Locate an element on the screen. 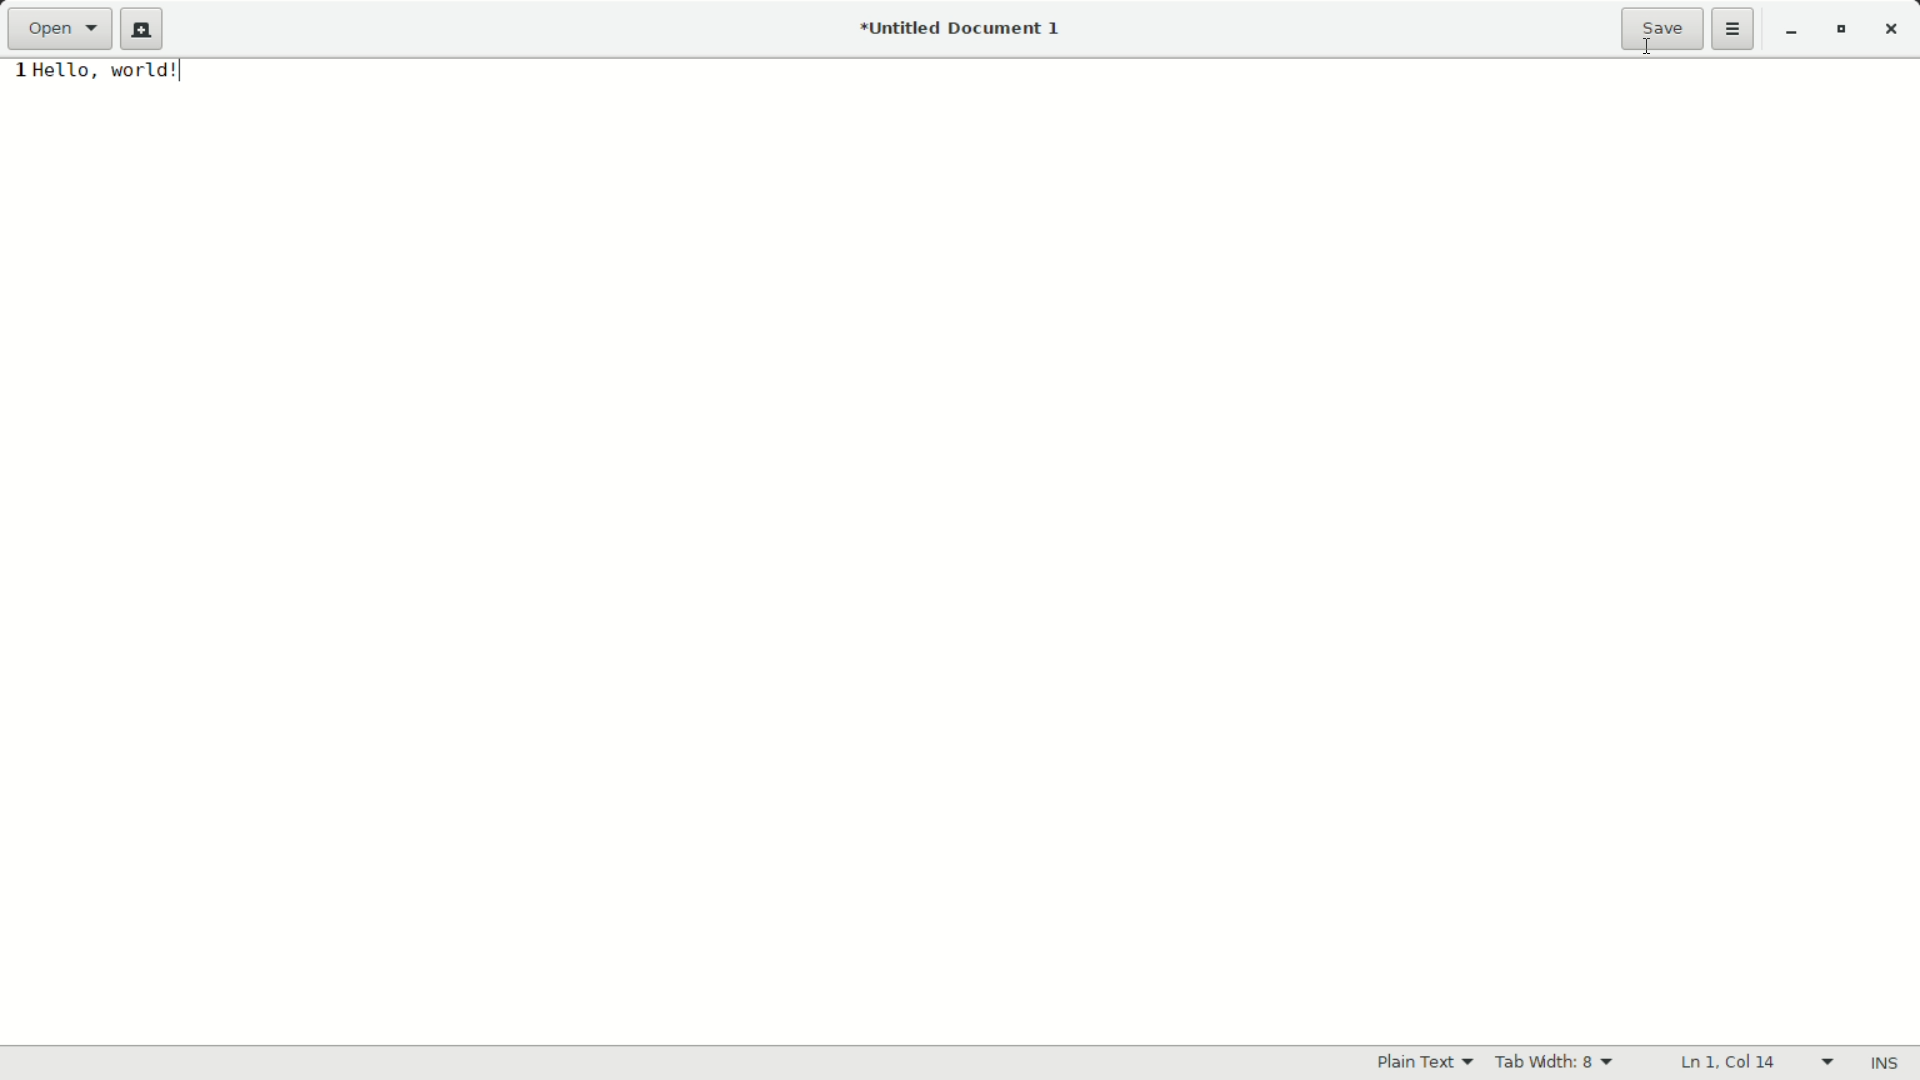  close app is located at coordinates (1897, 30).